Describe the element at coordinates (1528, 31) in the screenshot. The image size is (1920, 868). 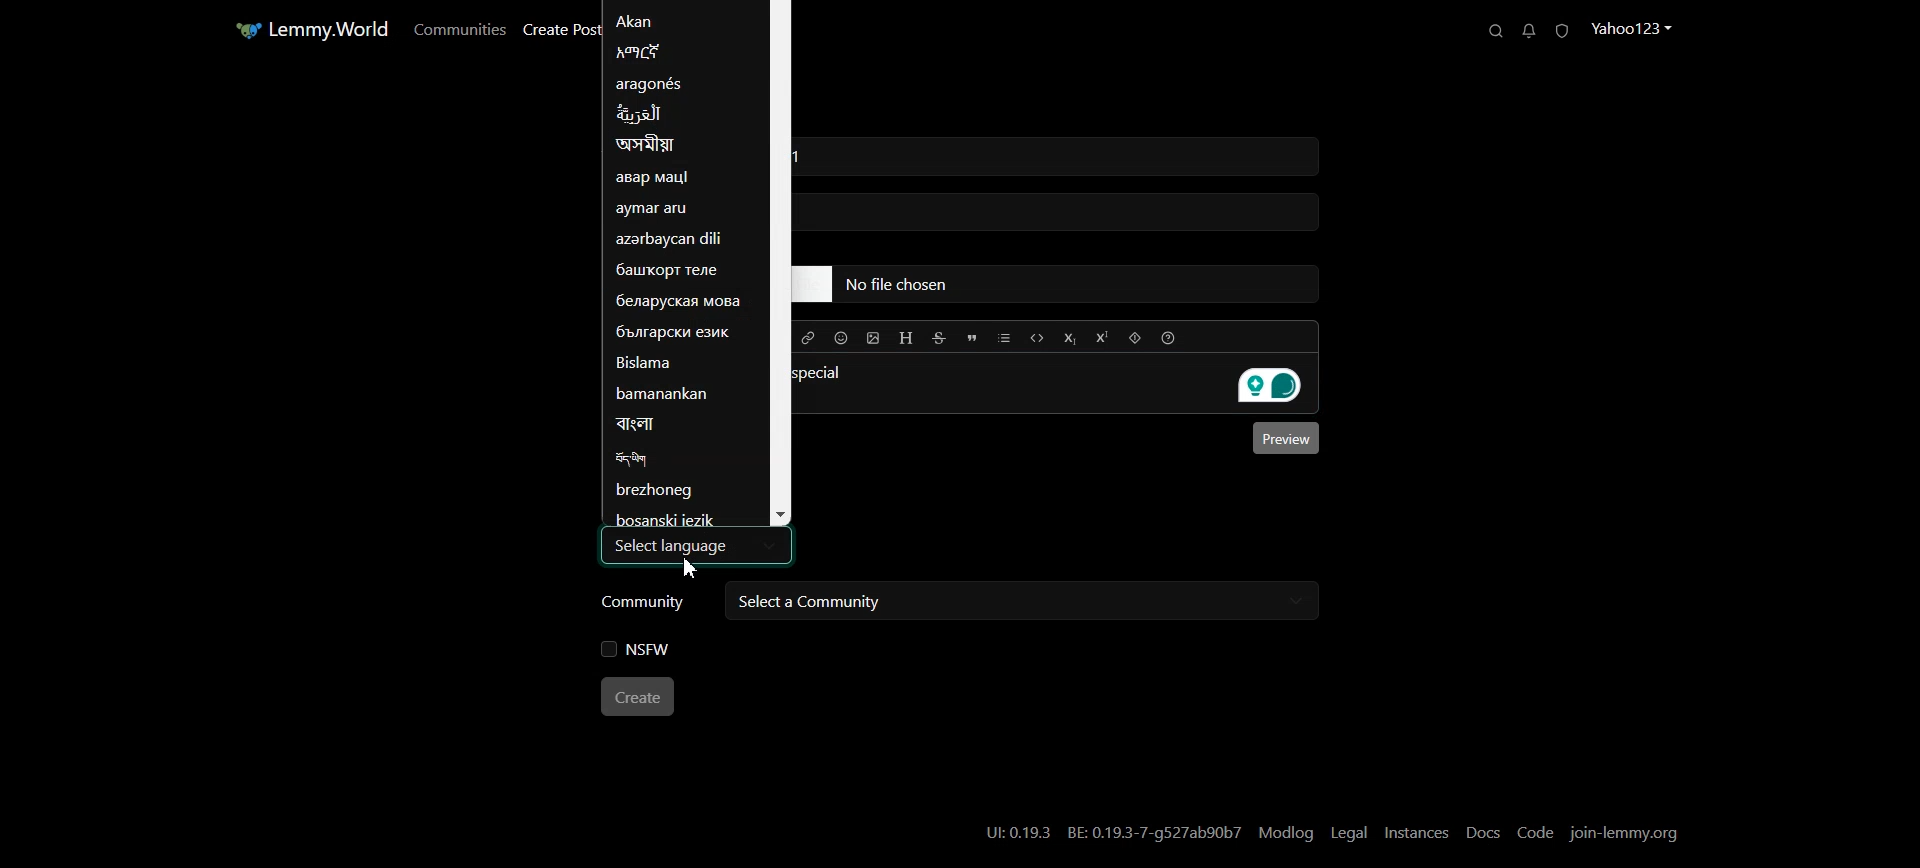
I see `Unread Messages` at that location.